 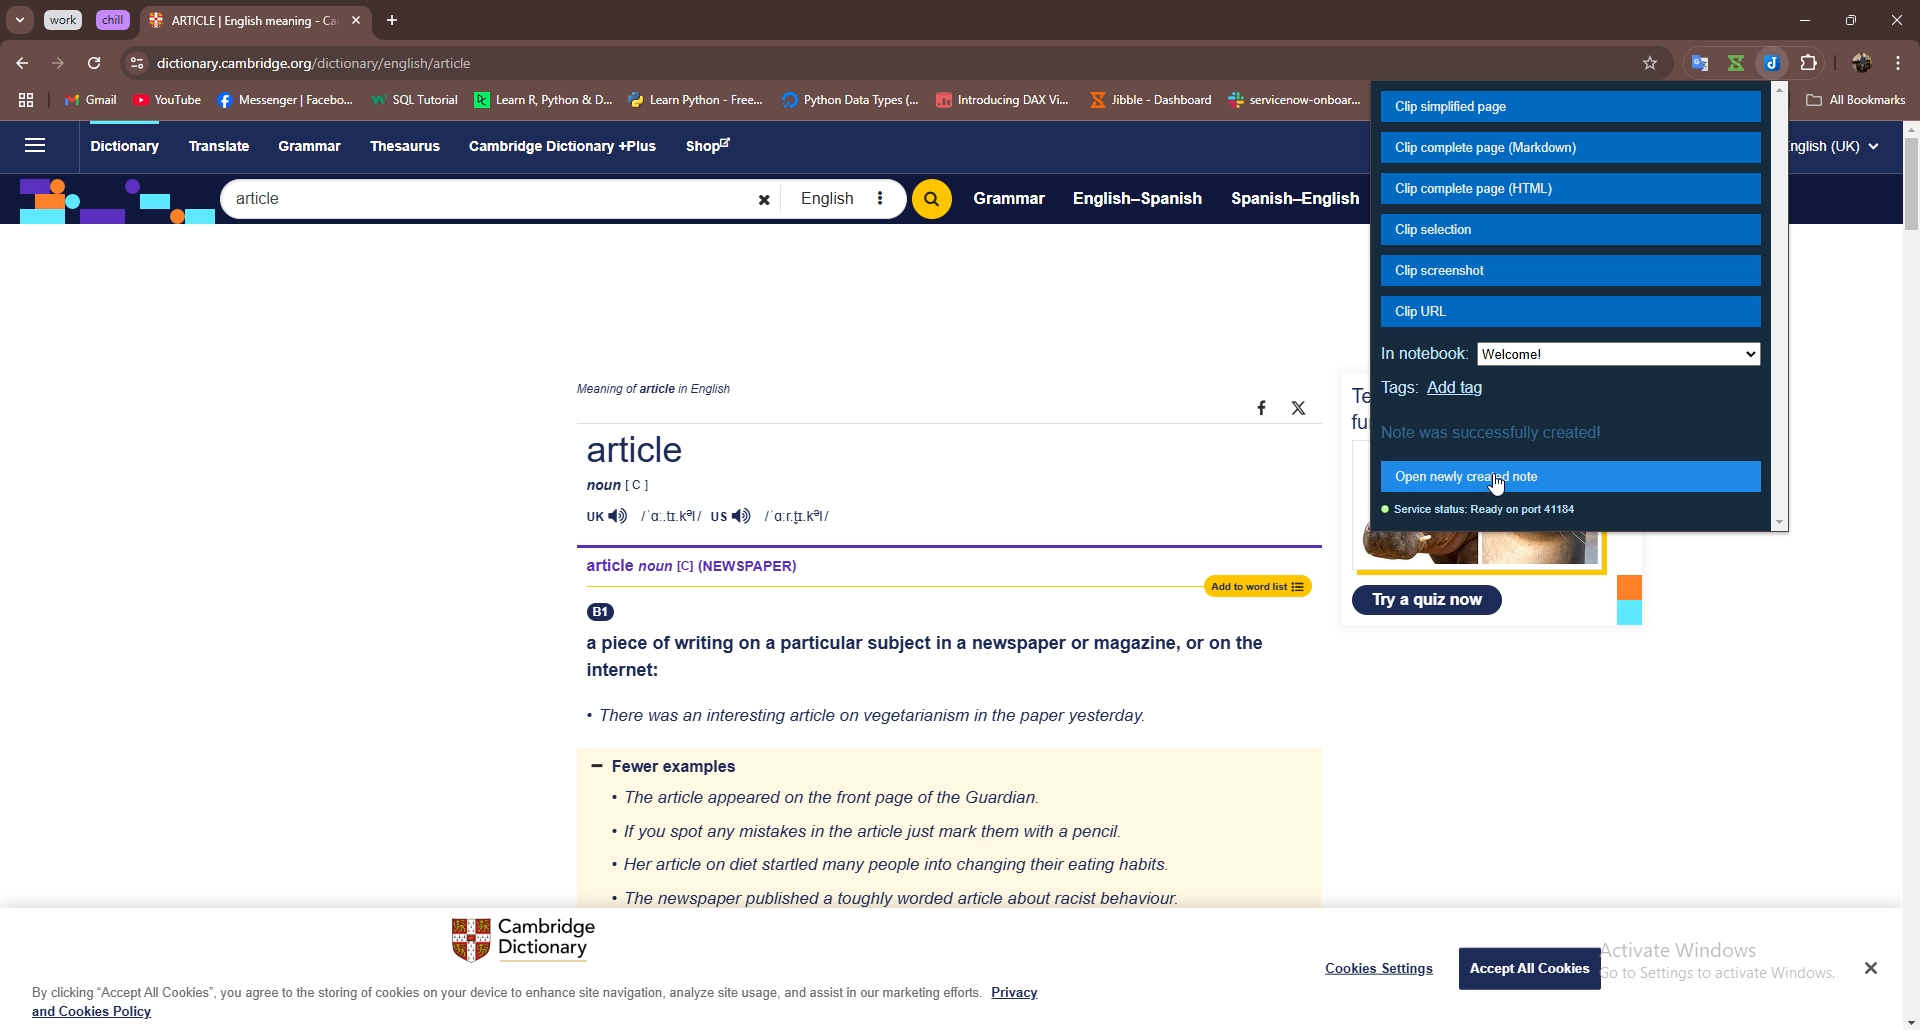 What do you see at coordinates (1570, 312) in the screenshot?
I see `clip url` at bounding box center [1570, 312].